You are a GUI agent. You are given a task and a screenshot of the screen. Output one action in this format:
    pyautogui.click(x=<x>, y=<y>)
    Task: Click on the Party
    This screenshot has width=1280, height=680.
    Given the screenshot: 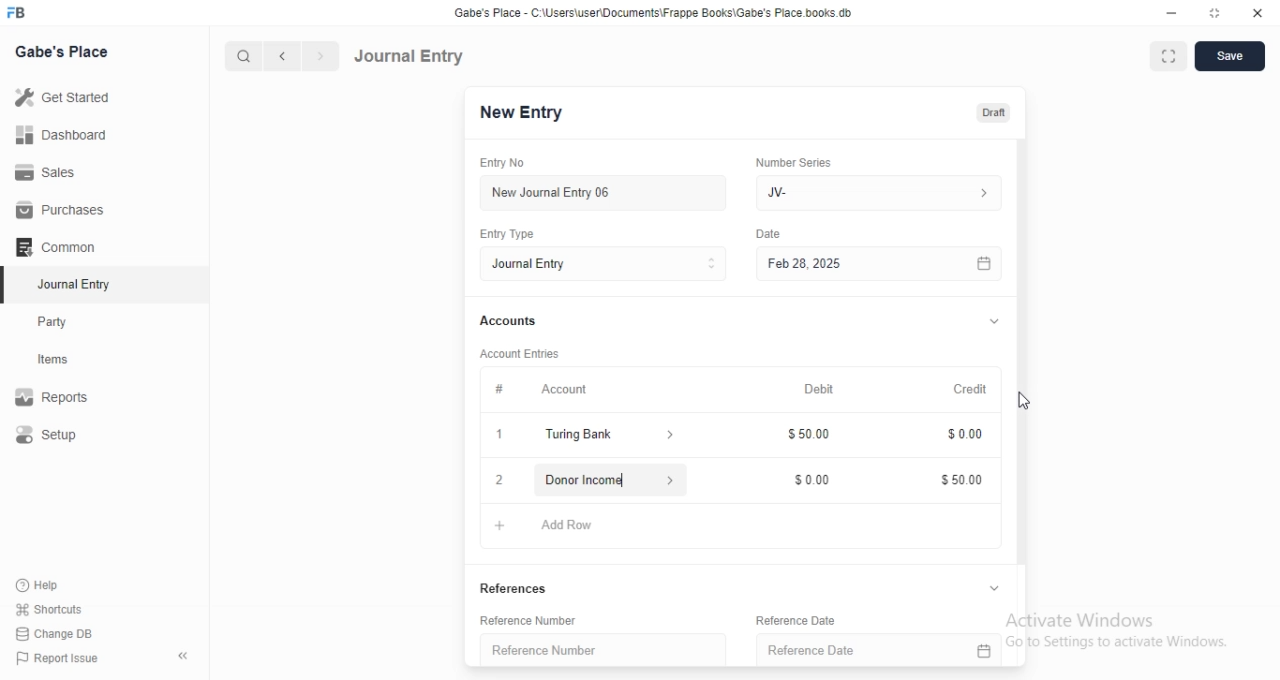 What is the action you would take?
    pyautogui.click(x=66, y=322)
    